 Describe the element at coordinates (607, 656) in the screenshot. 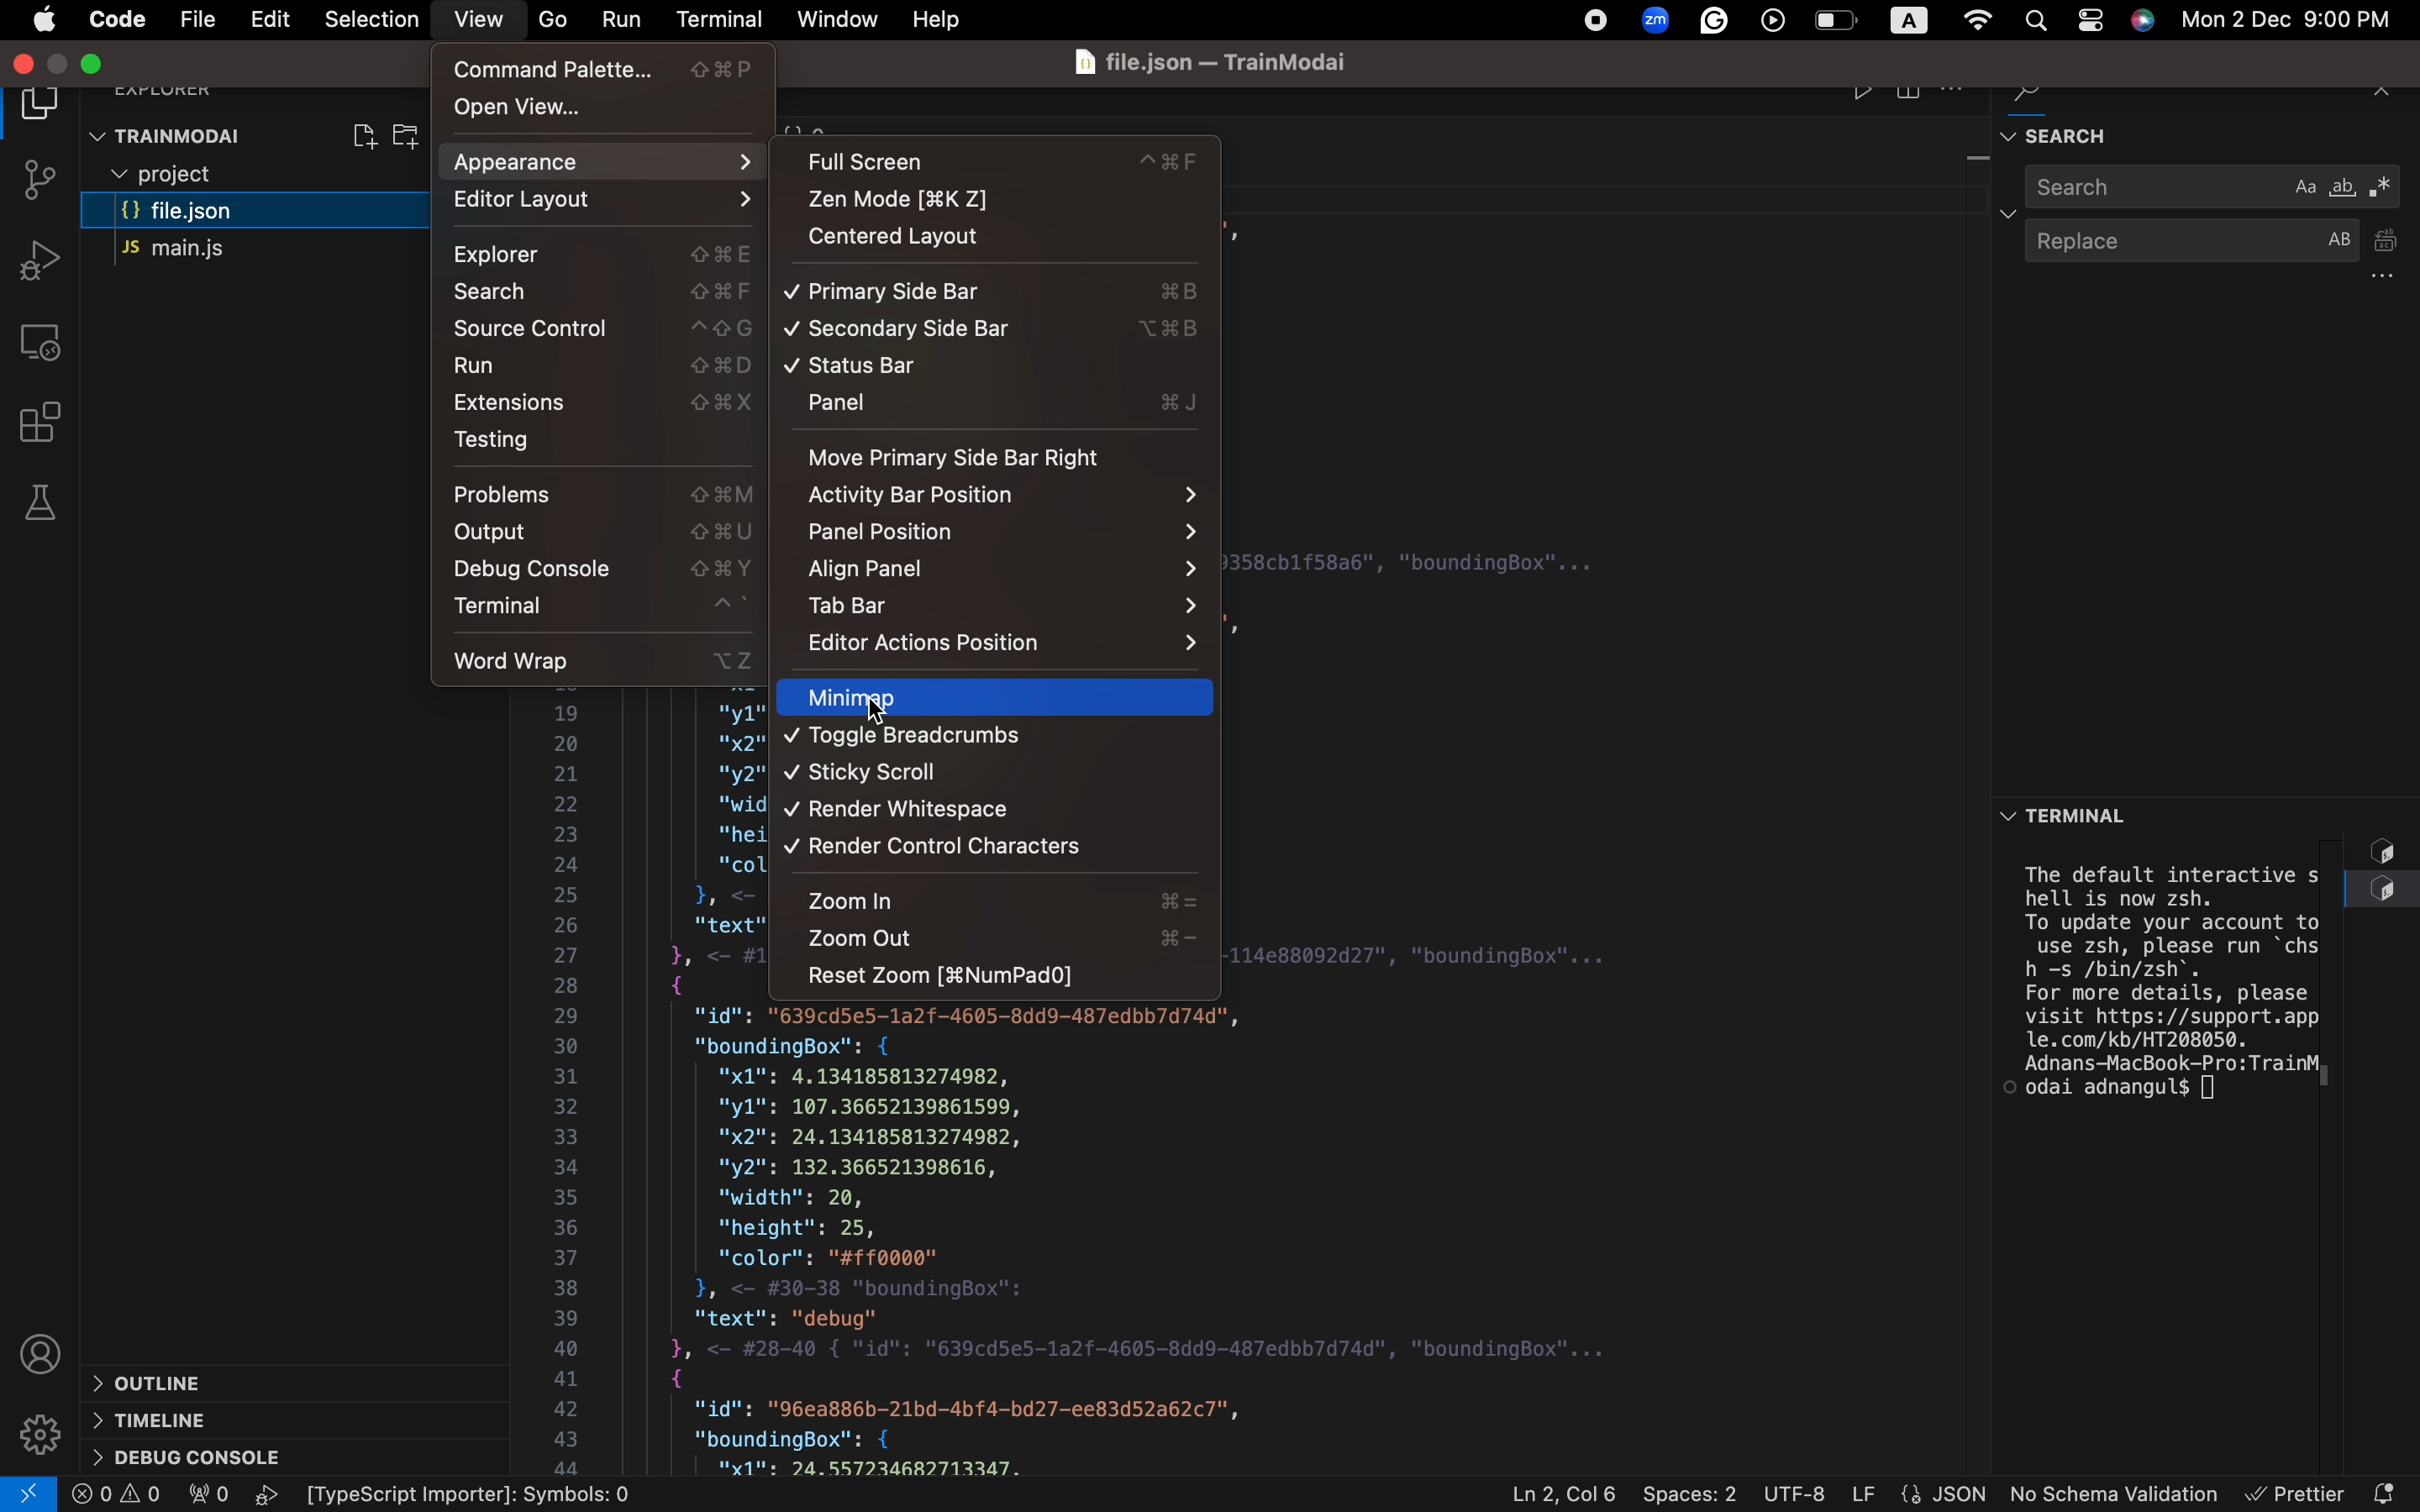

I see `word wrap` at that location.